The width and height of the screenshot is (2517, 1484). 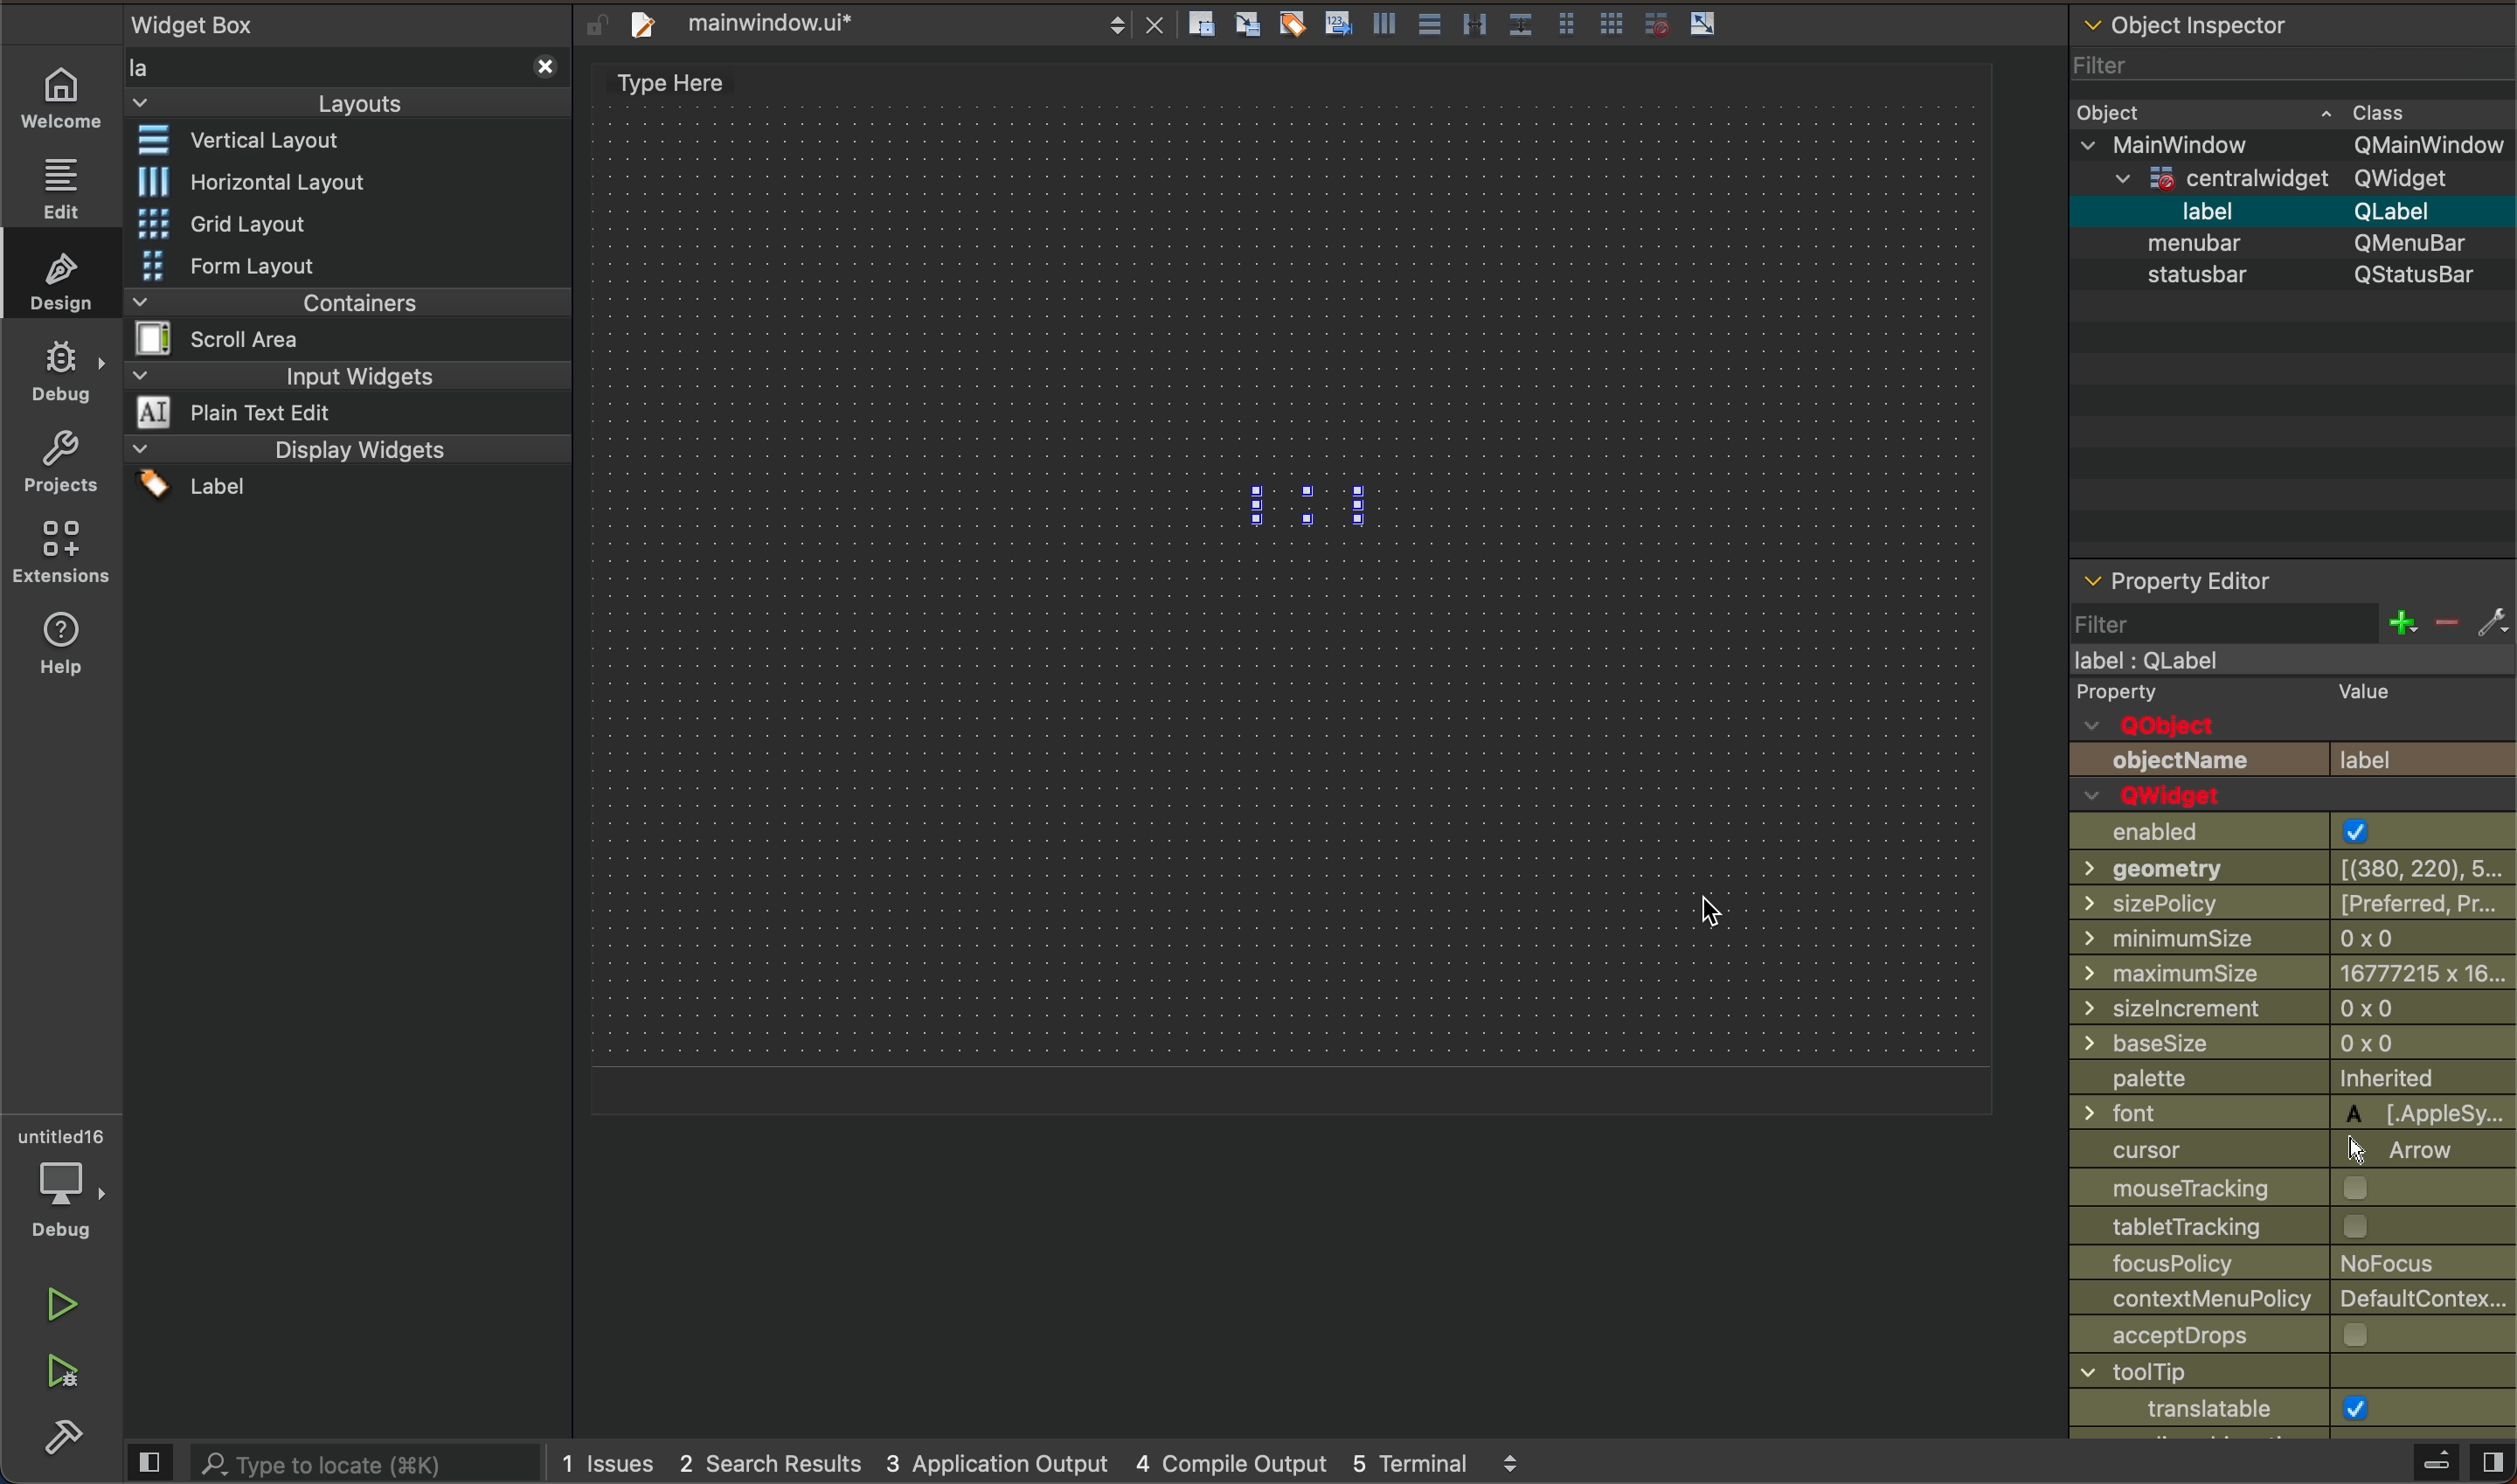 What do you see at coordinates (1739, 913) in the screenshot?
I see `cursor` at bounding box center [1739, 913].